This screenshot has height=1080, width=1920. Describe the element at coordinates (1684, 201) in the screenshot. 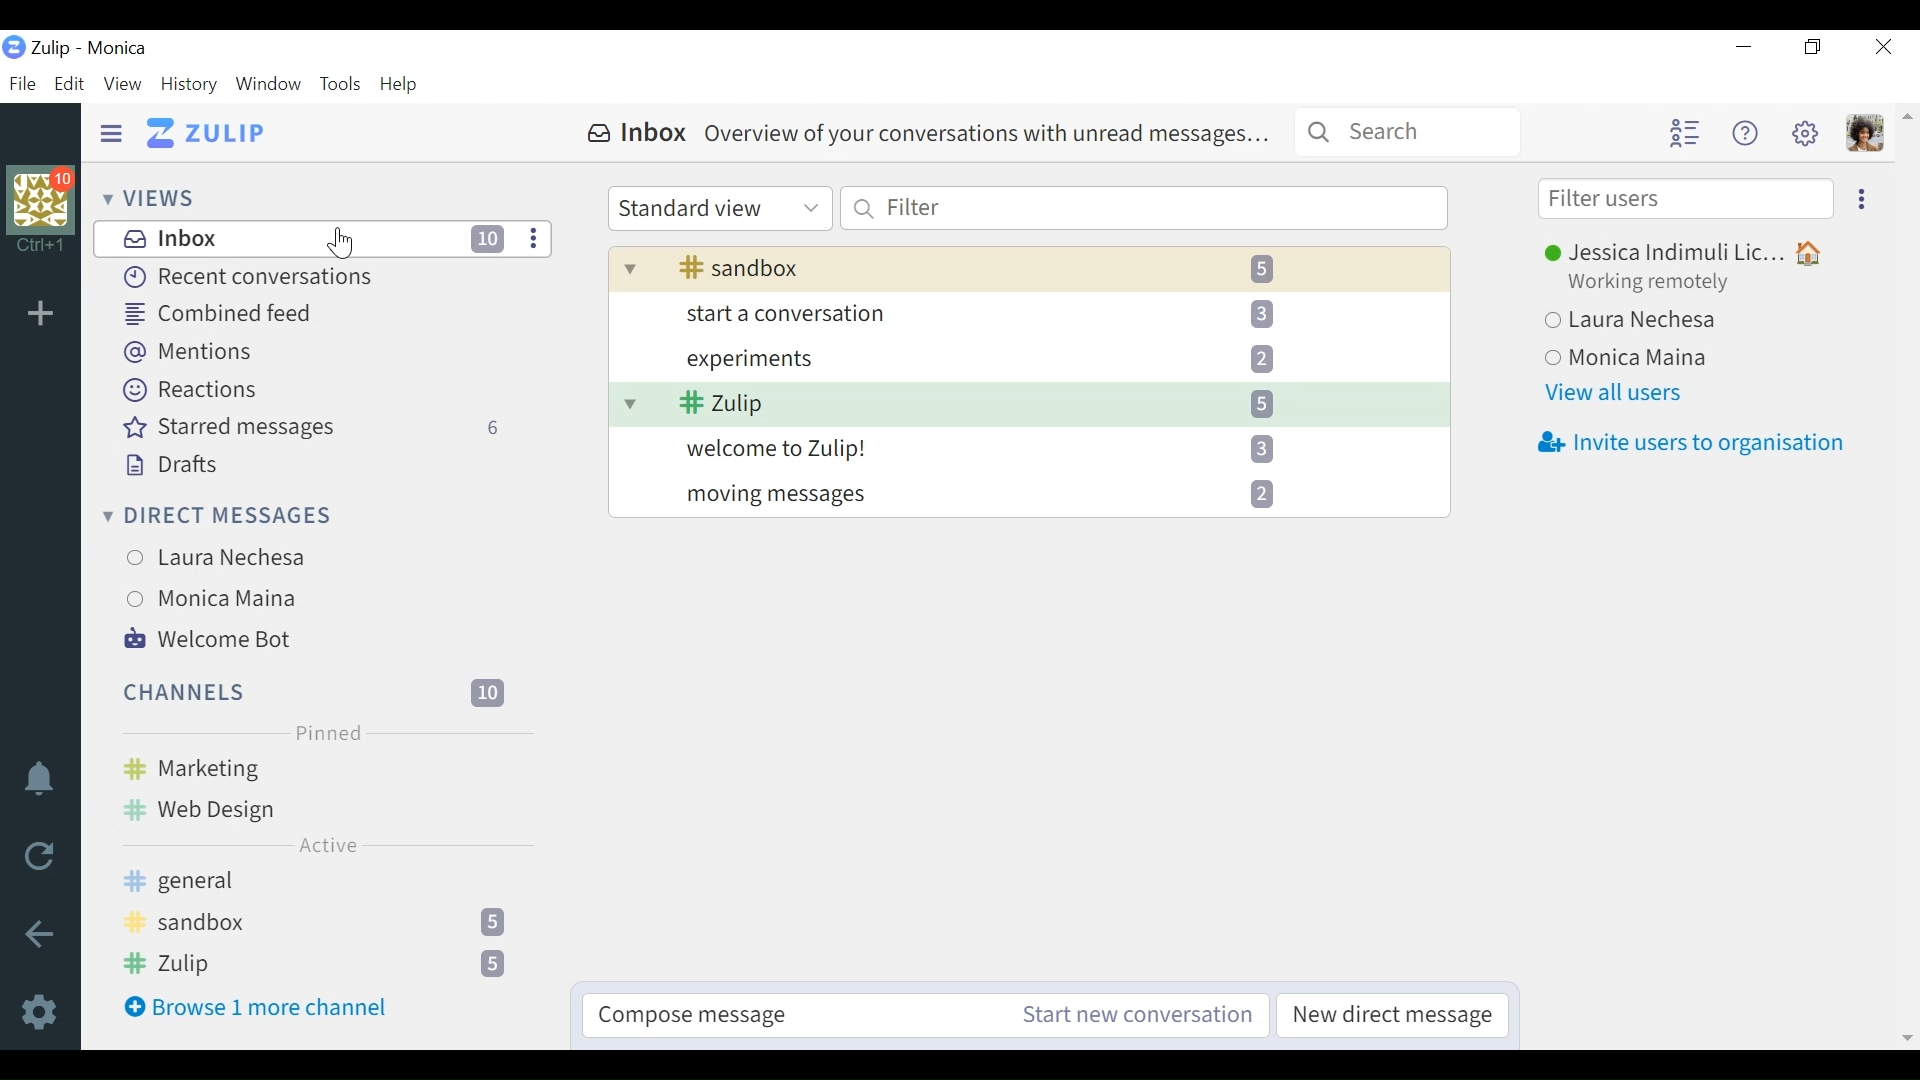

I see `Filter users` at that location.